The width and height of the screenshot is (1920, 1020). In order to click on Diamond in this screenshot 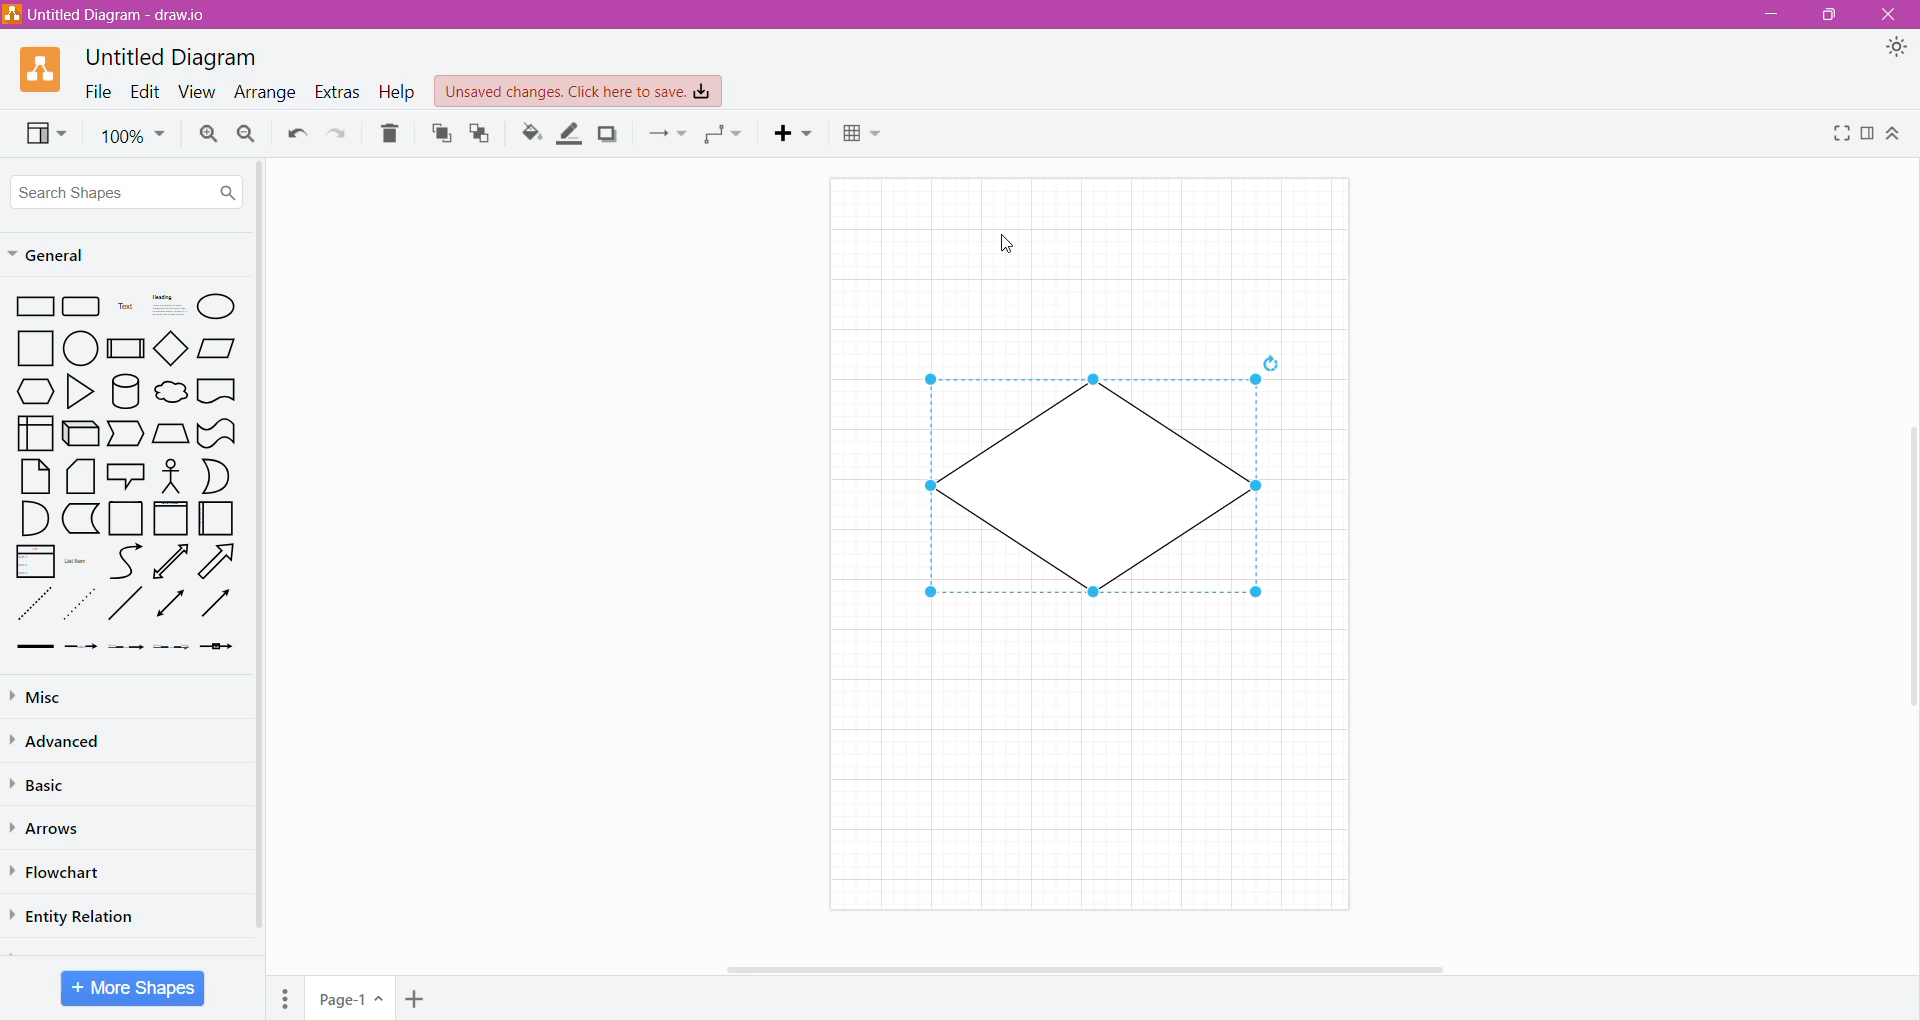, I will do `click(173, 350)`.